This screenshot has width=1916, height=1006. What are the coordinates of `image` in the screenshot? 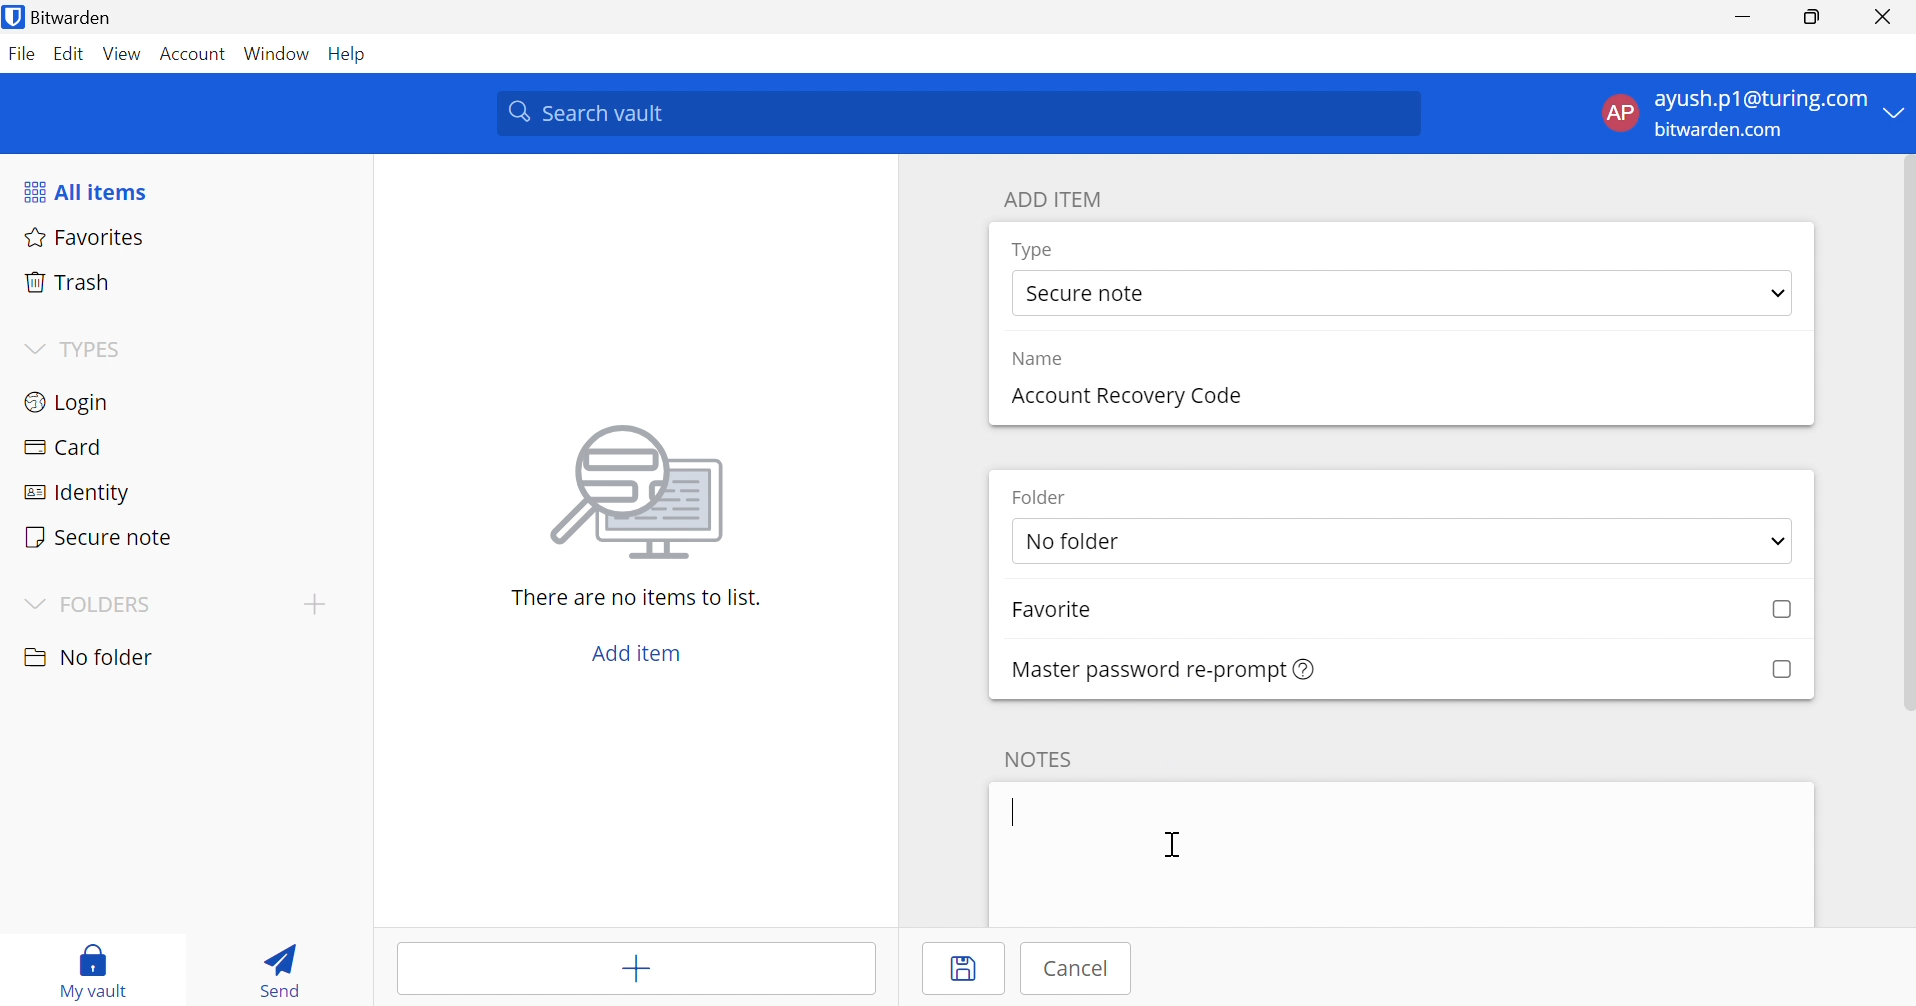 It's located at (644, 492).